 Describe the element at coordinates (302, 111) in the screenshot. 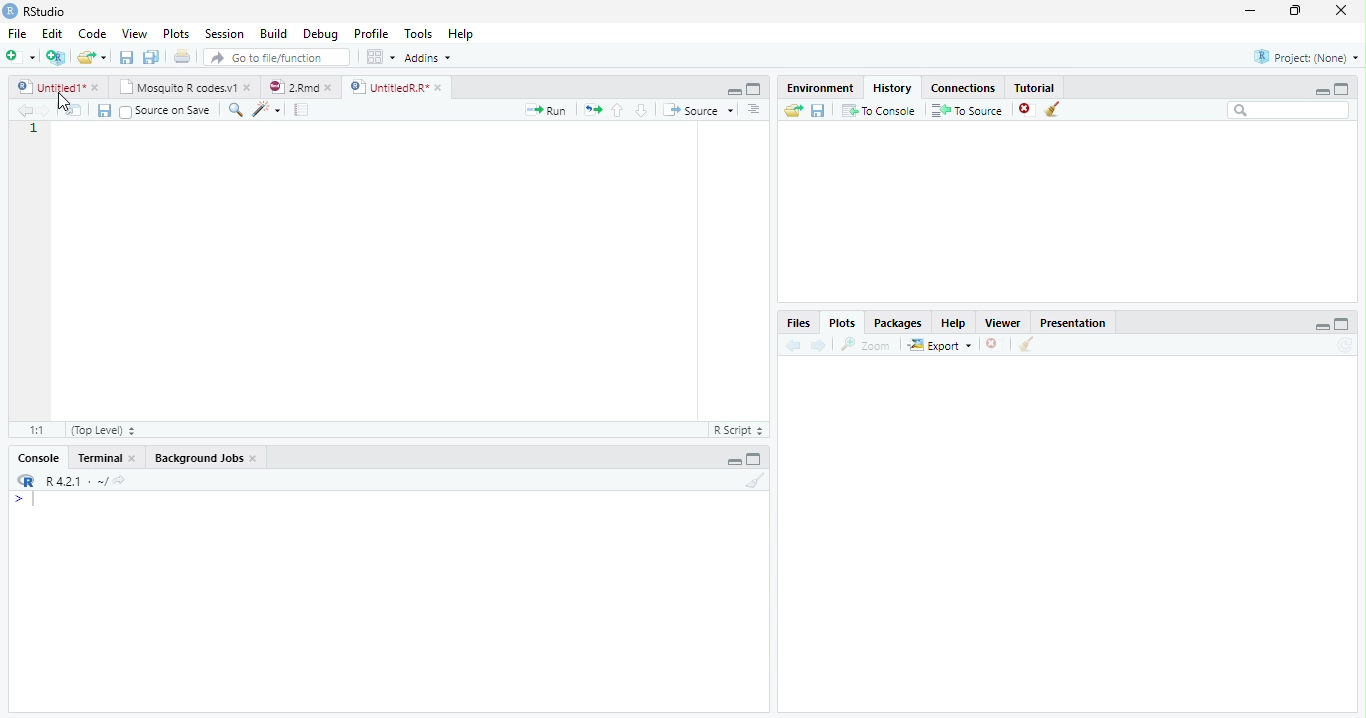

I see `Compile Report` at that location.